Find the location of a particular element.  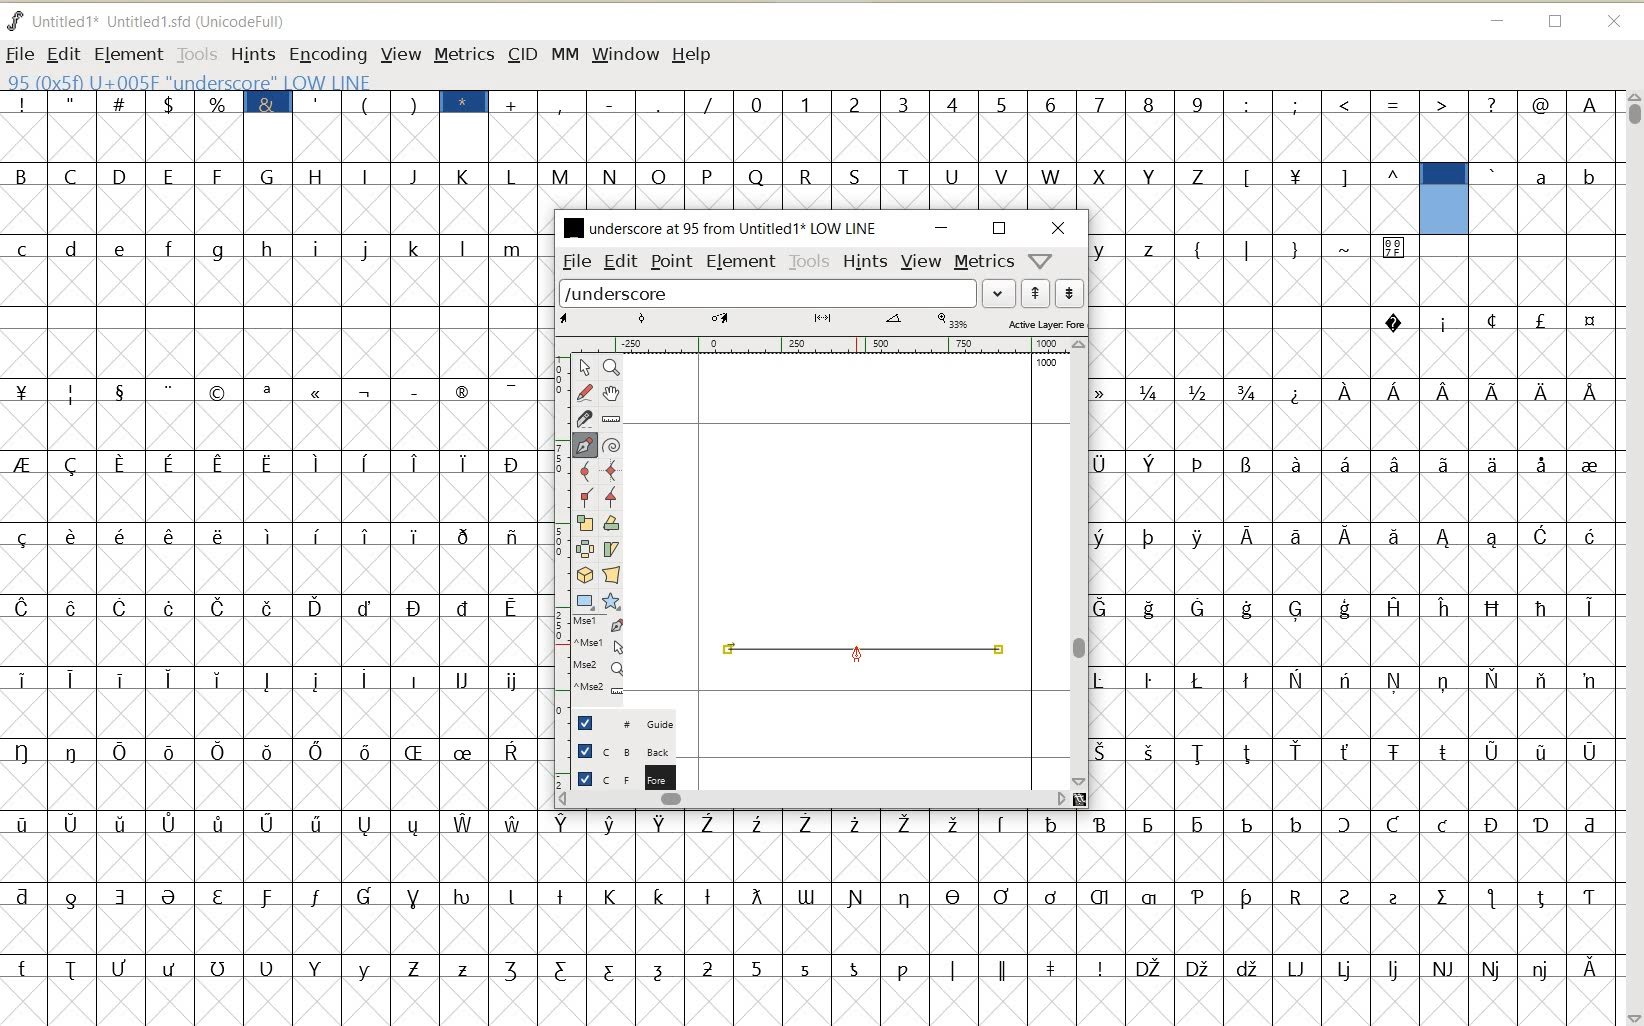

VIEW is located at coordinates (921, 259).